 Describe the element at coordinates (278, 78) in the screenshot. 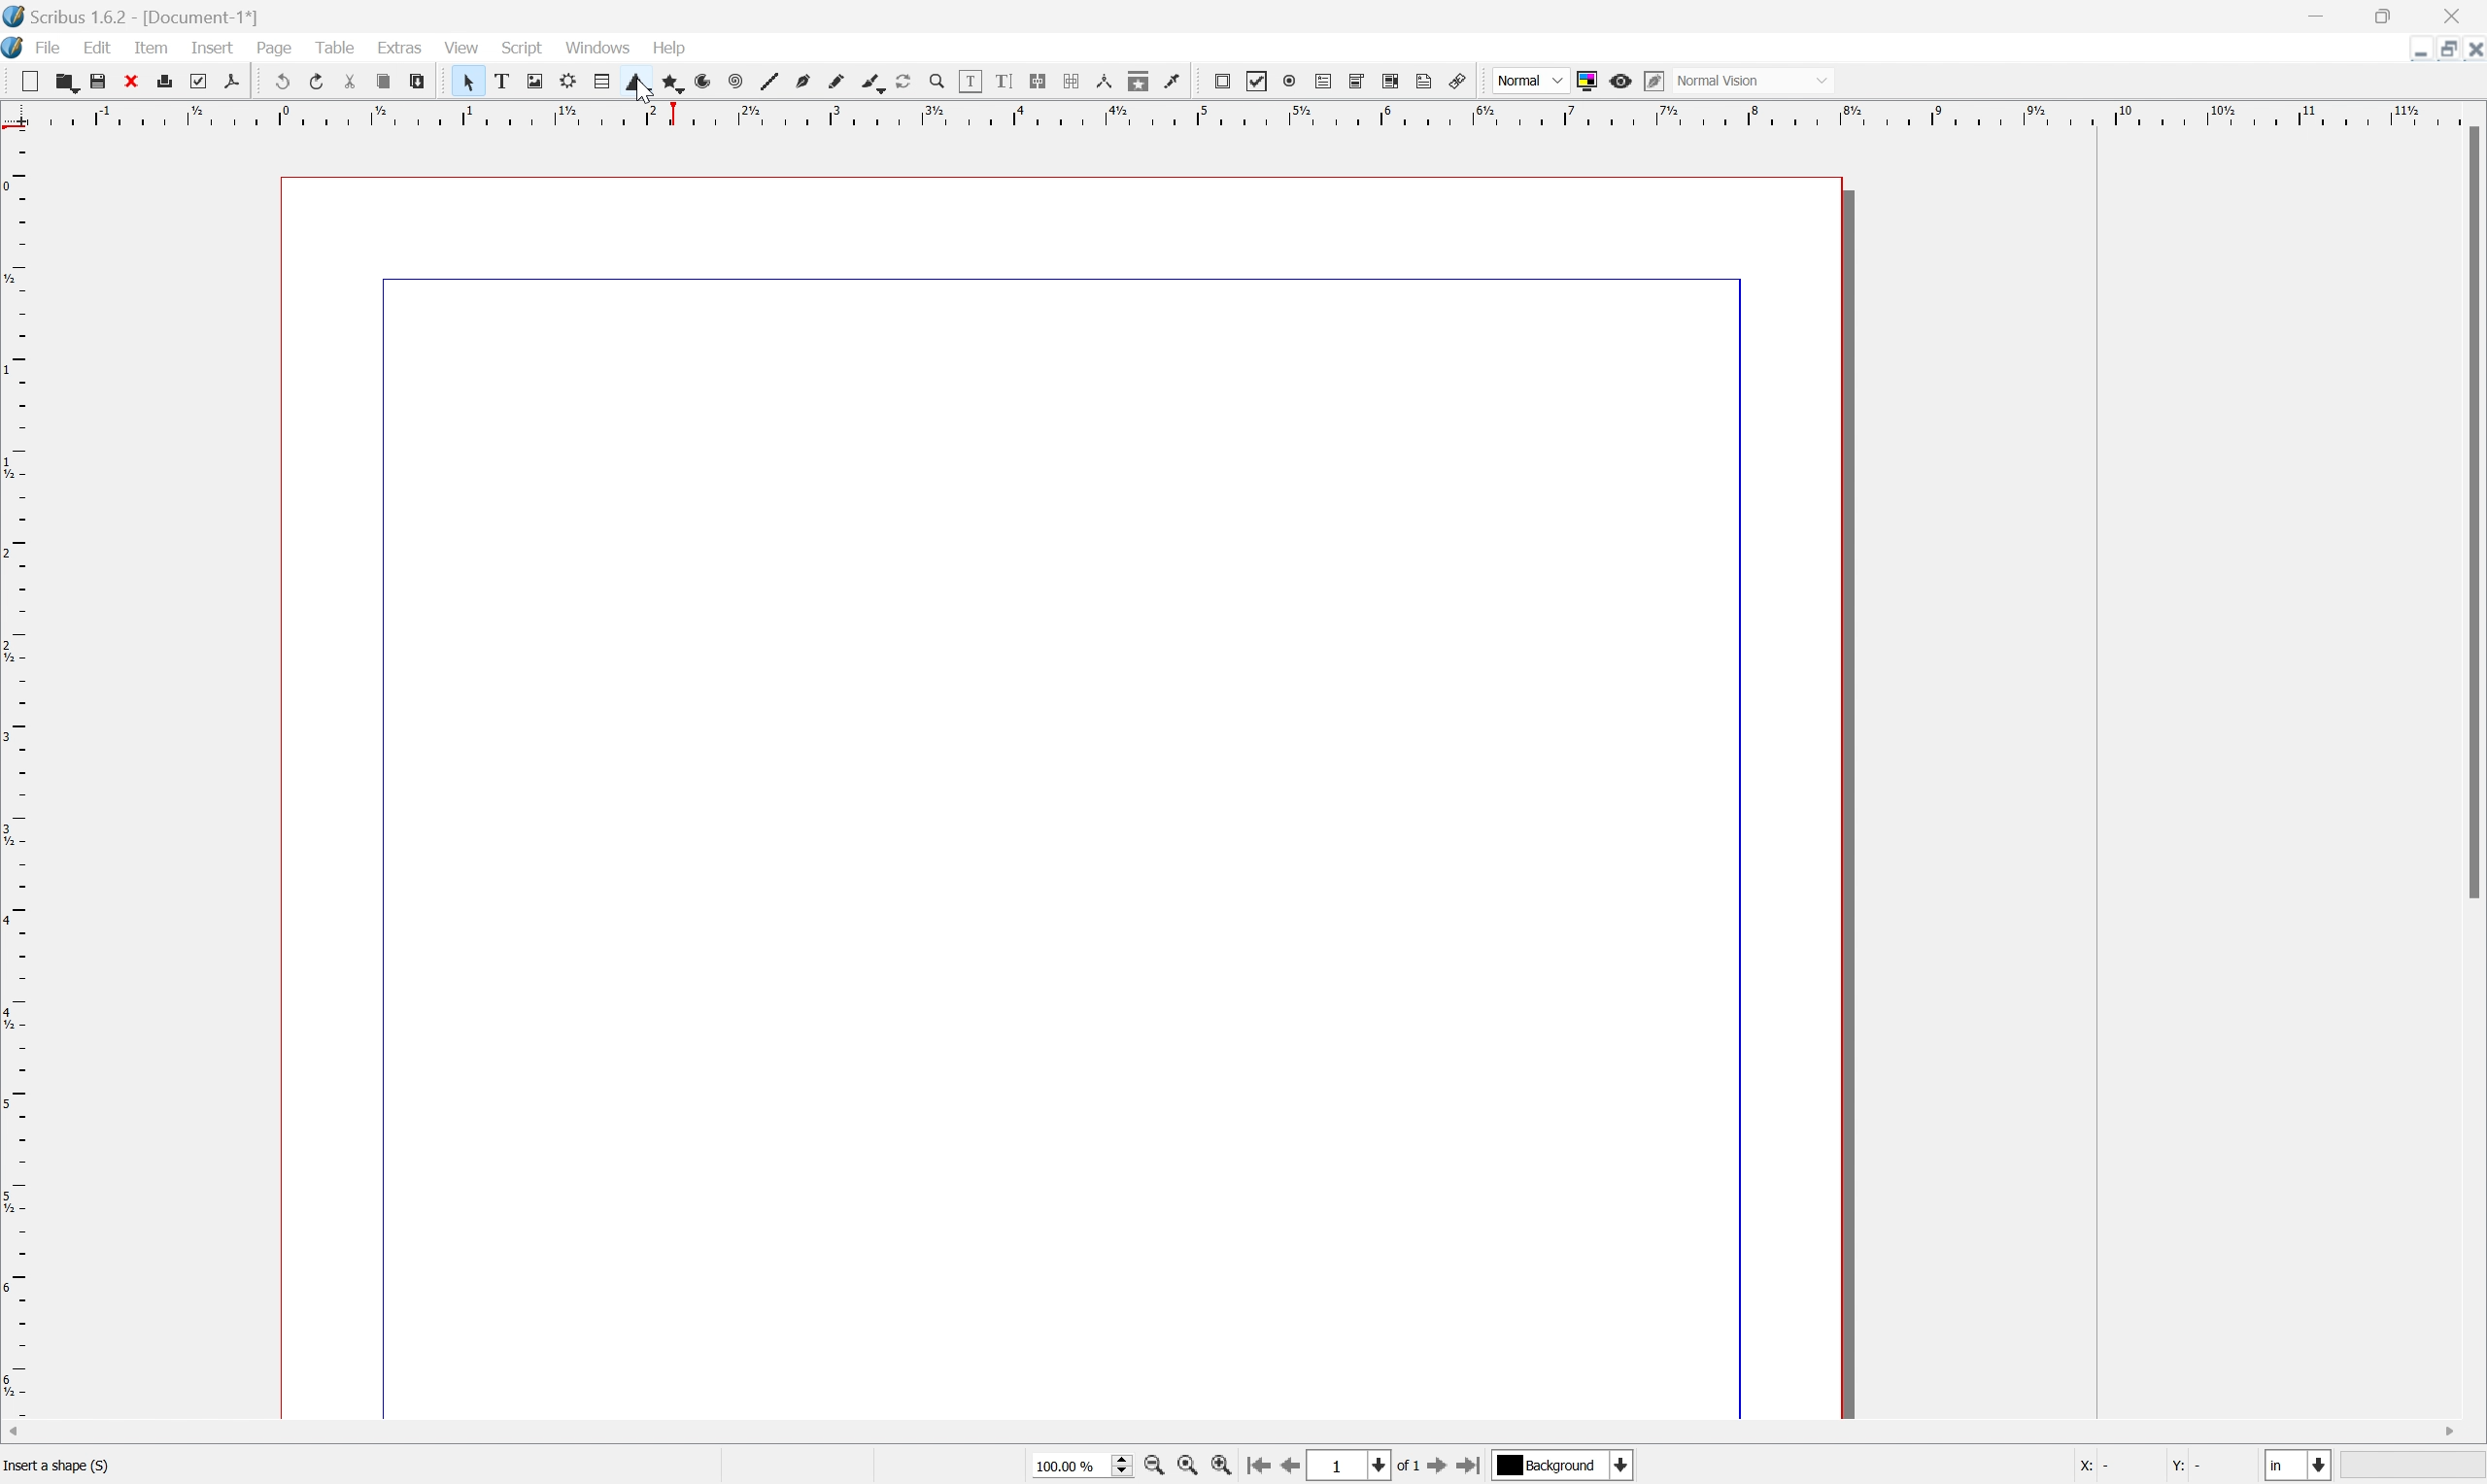

I see `Undo` at that location.